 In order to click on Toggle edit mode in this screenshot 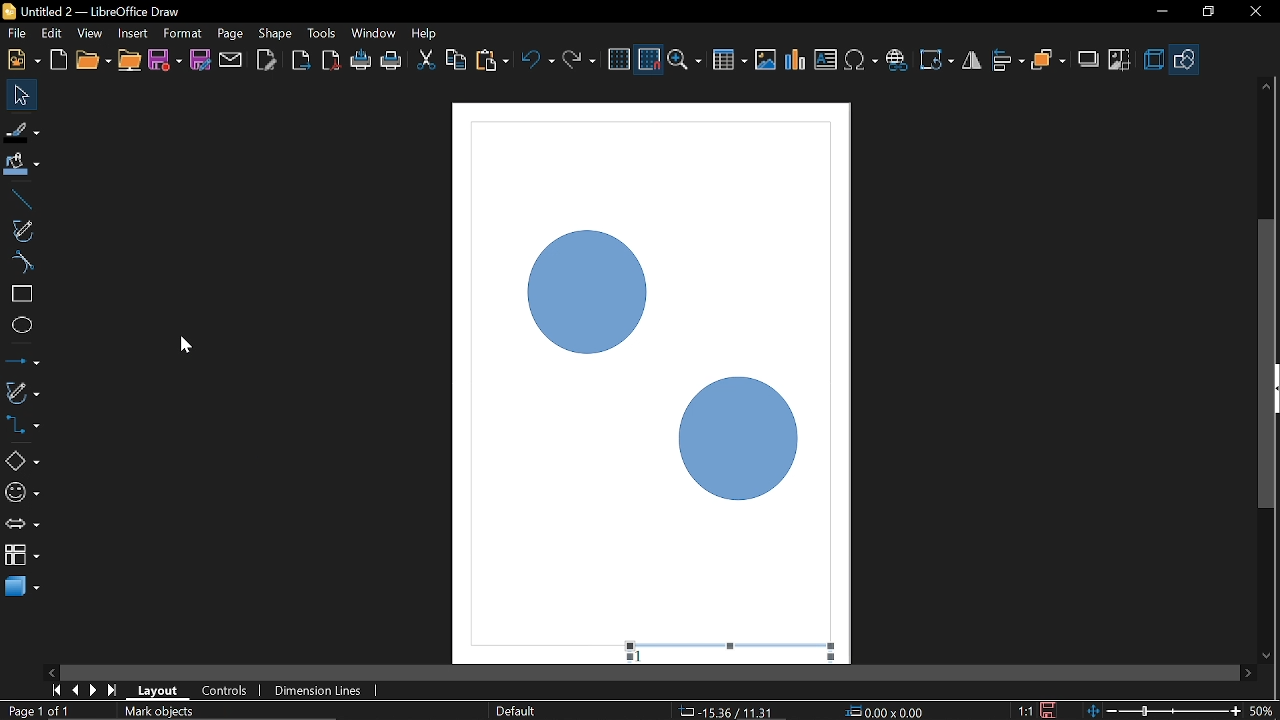, I will do `click(268, 59)`.